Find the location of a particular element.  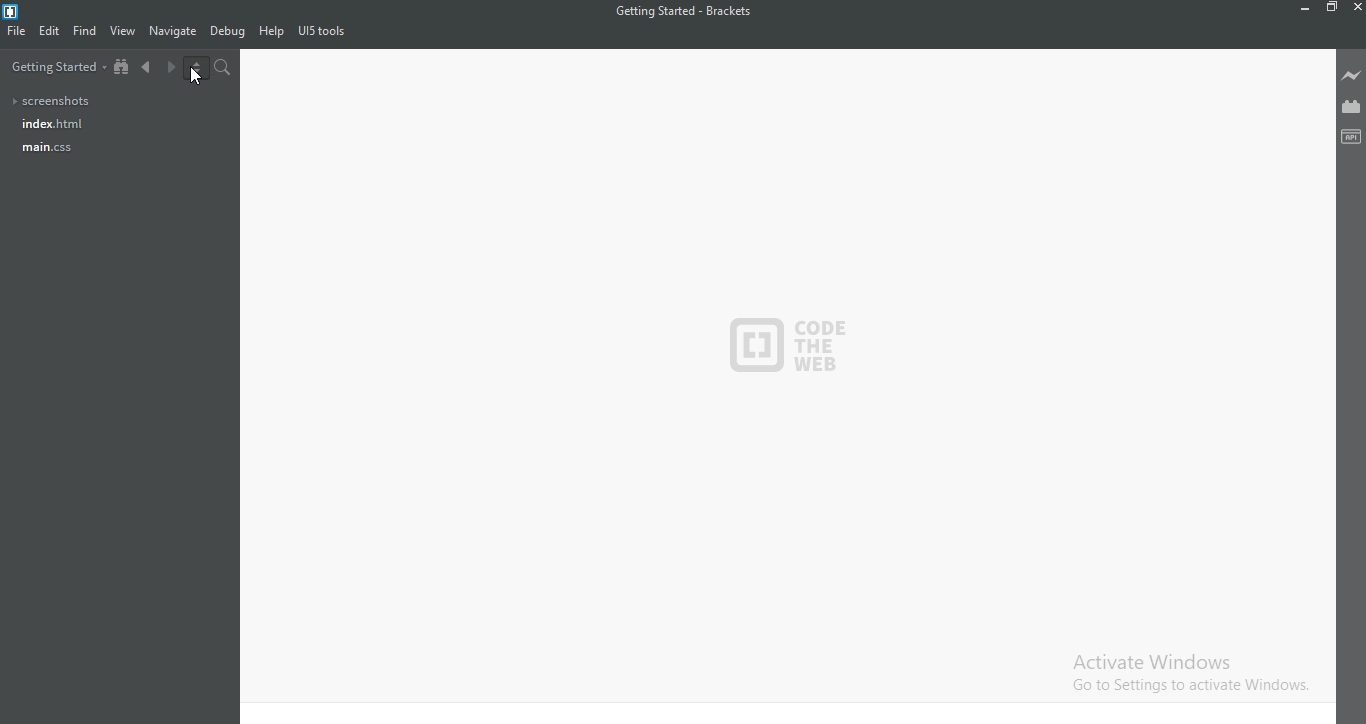

Index.html is located at coordinates (50, 124).